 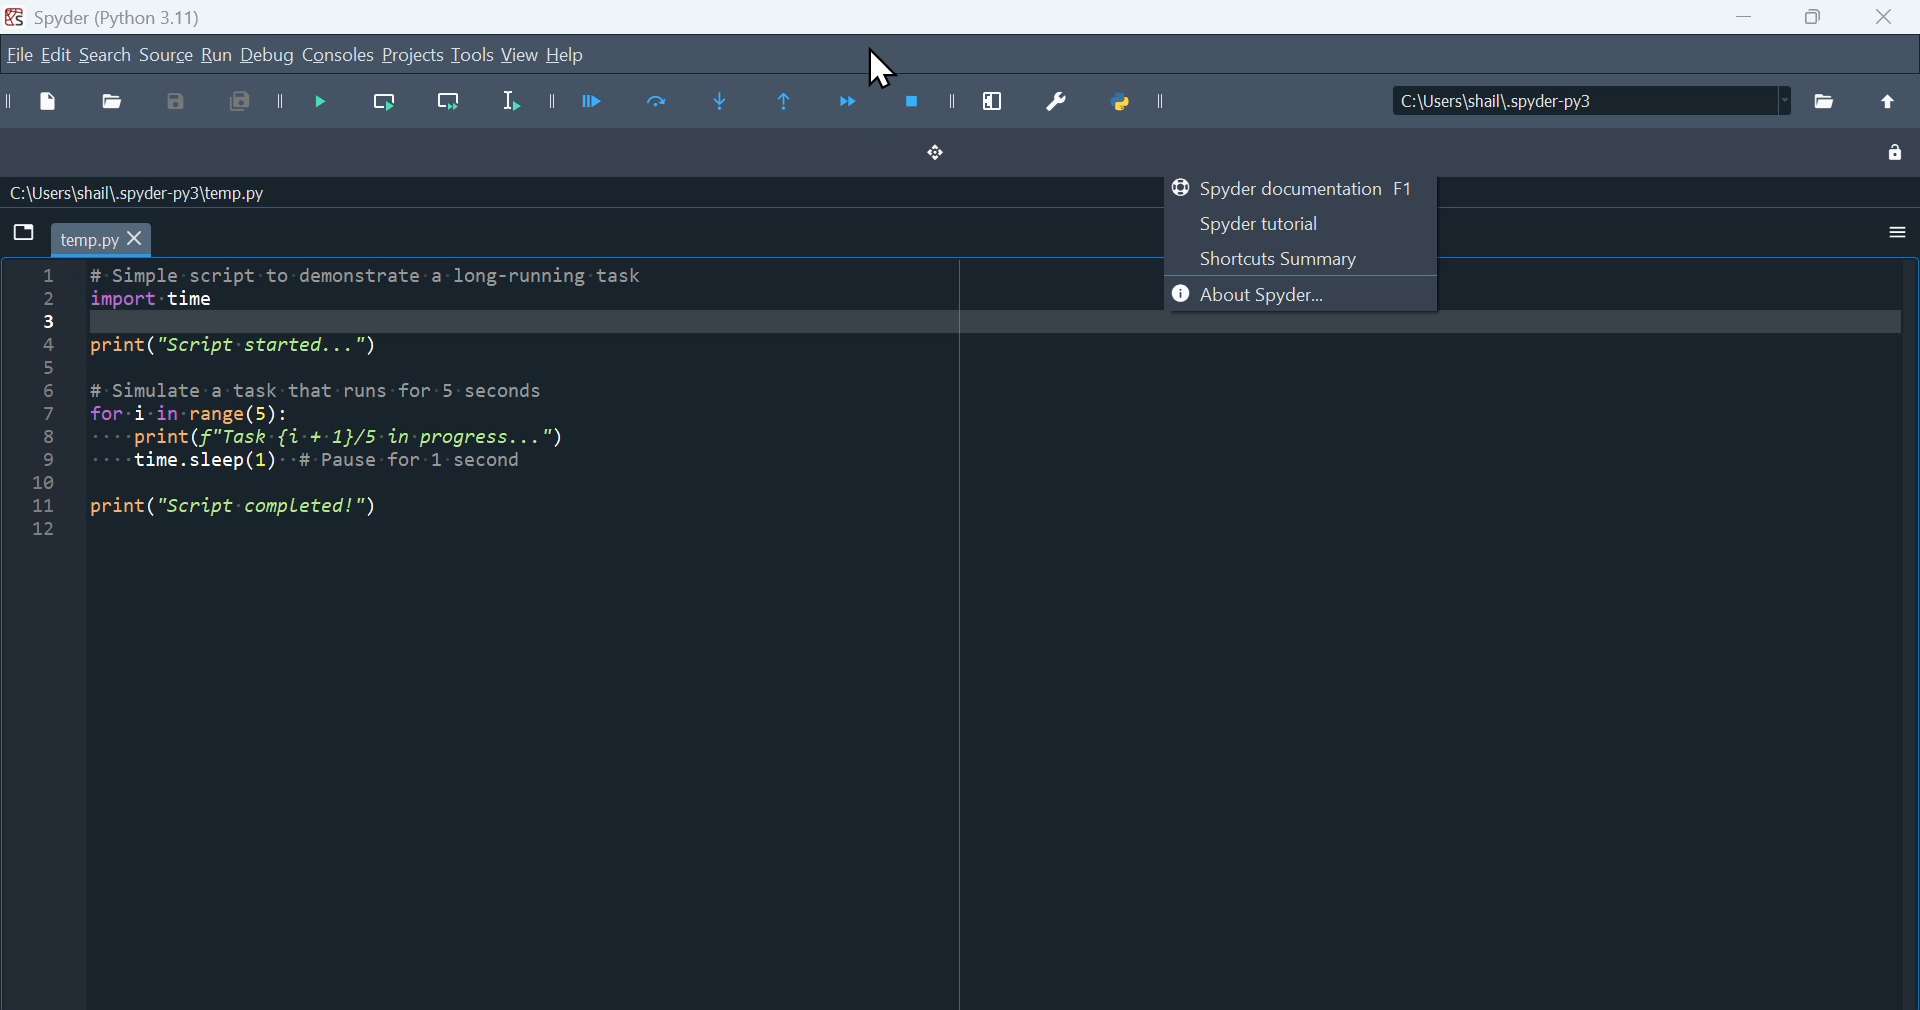 I want to click on run, so click(x=215, y=54).